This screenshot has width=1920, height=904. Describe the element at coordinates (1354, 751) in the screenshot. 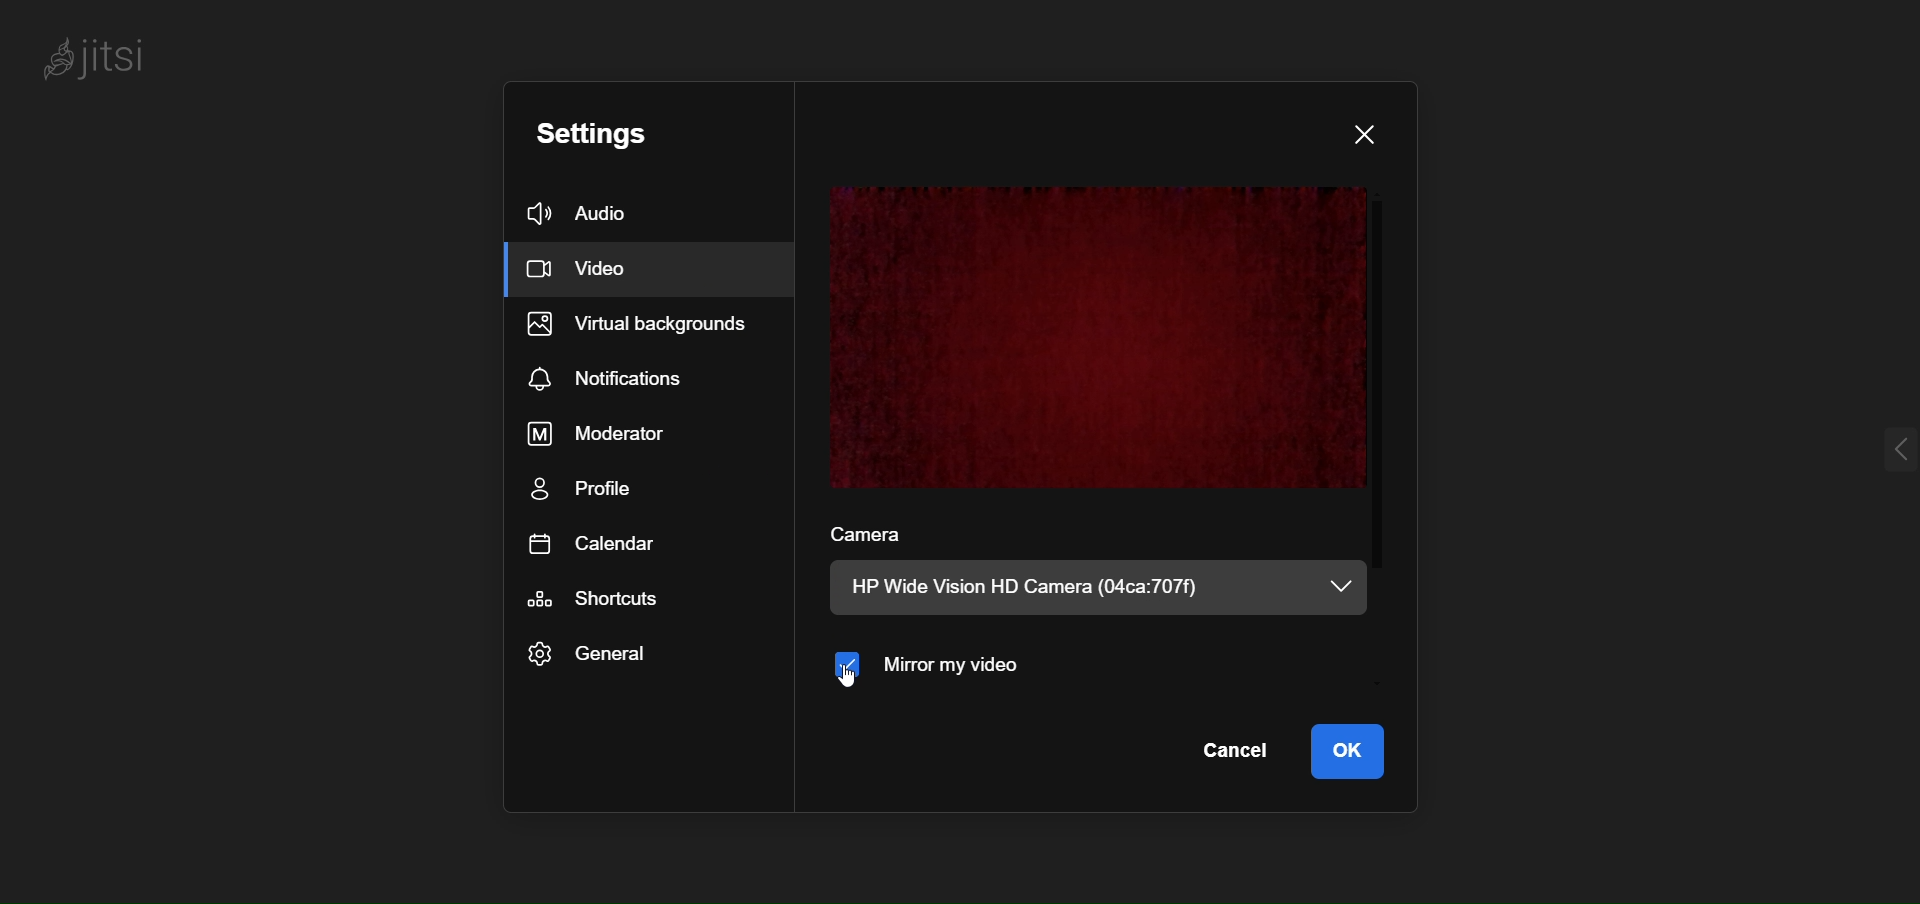

I see `ok` at that location.